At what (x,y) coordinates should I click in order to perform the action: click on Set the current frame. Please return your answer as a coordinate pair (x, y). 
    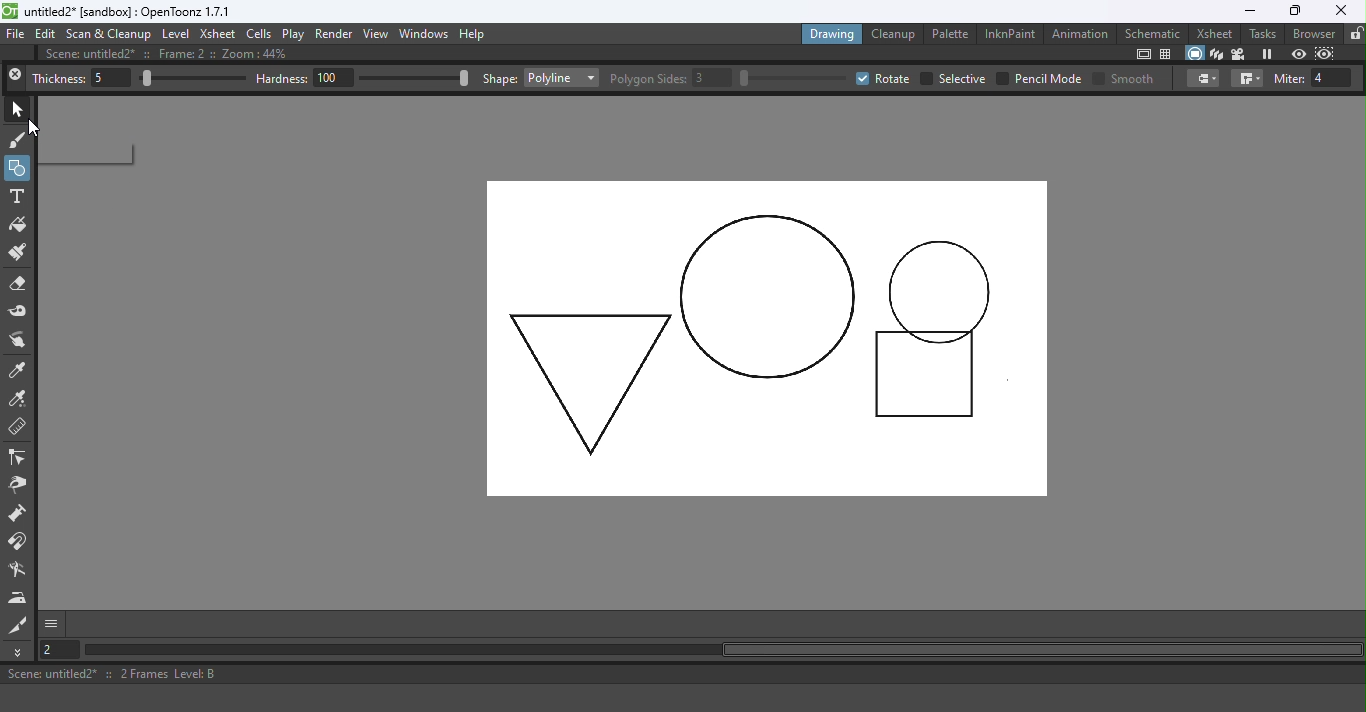
    Looking at the image, I should click on (62, 651).